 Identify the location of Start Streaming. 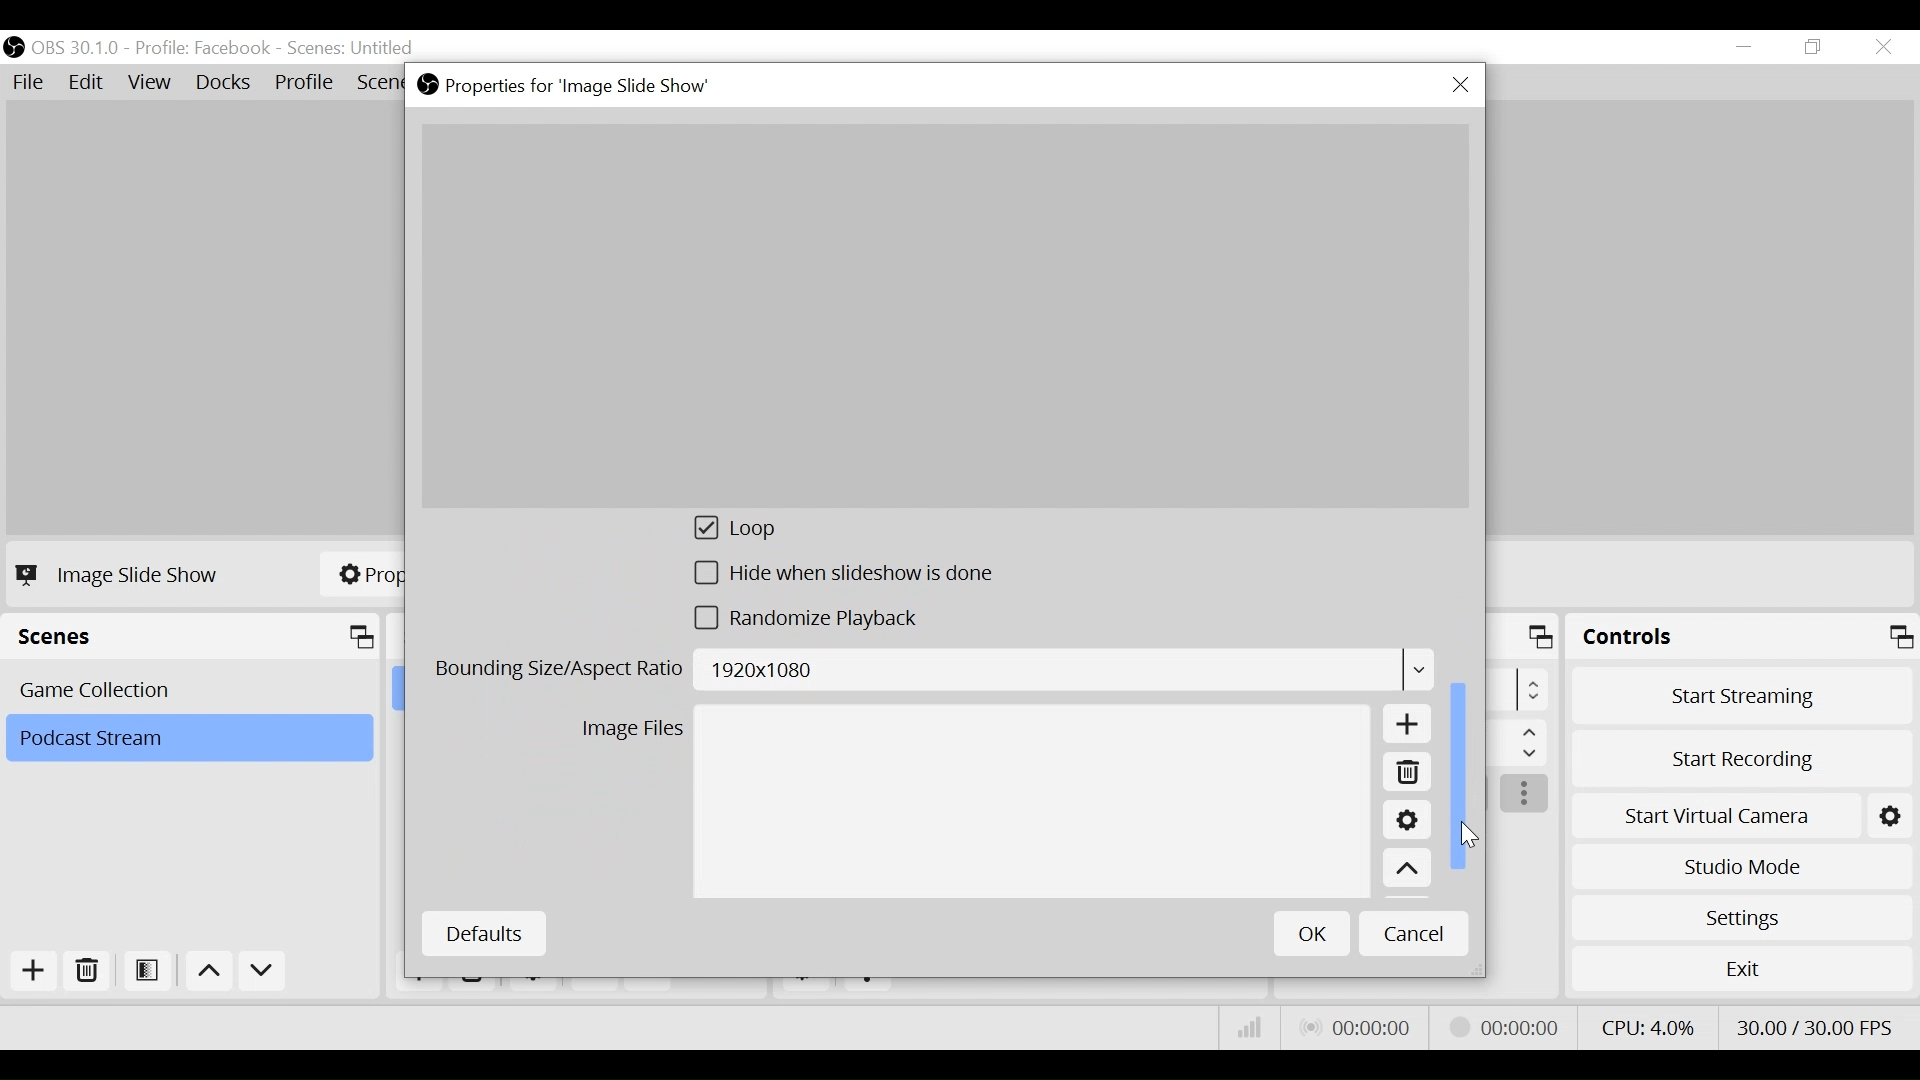
(1743, 695).